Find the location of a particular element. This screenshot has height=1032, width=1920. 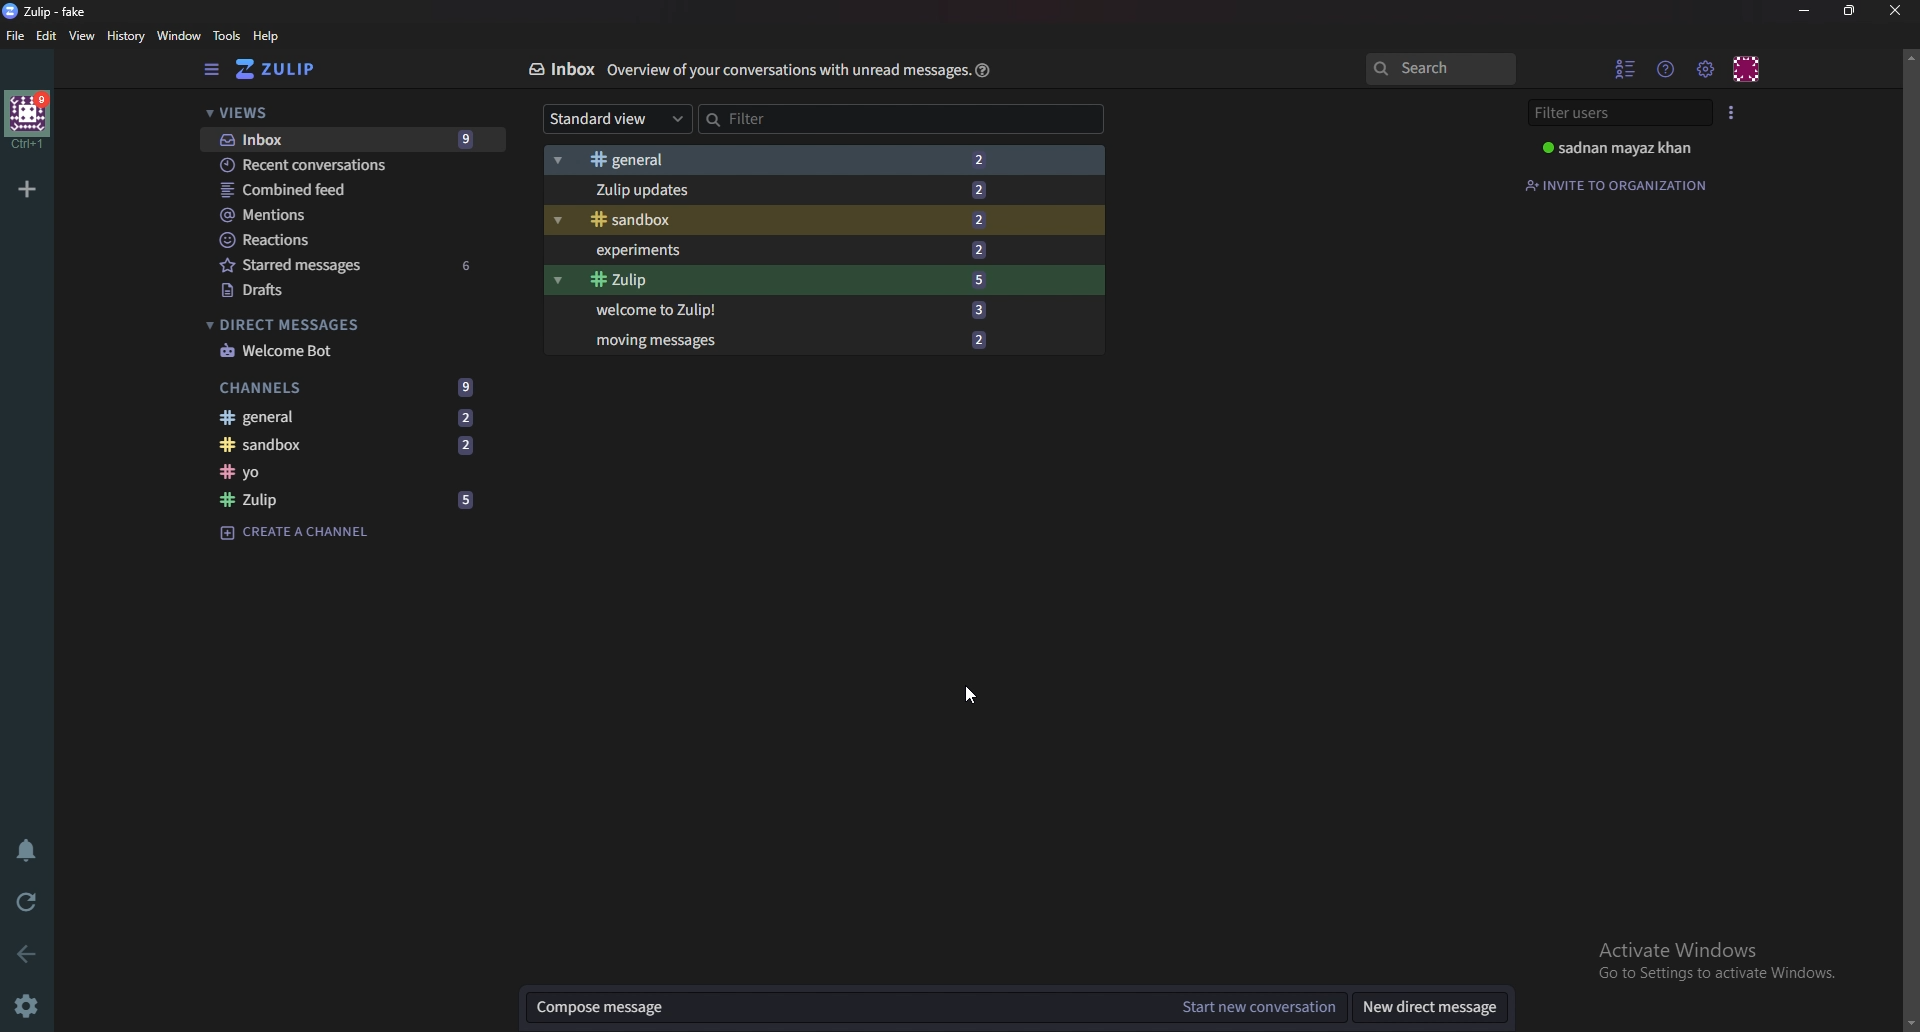

Start new conversation is located at coordinates (1260, 1007).